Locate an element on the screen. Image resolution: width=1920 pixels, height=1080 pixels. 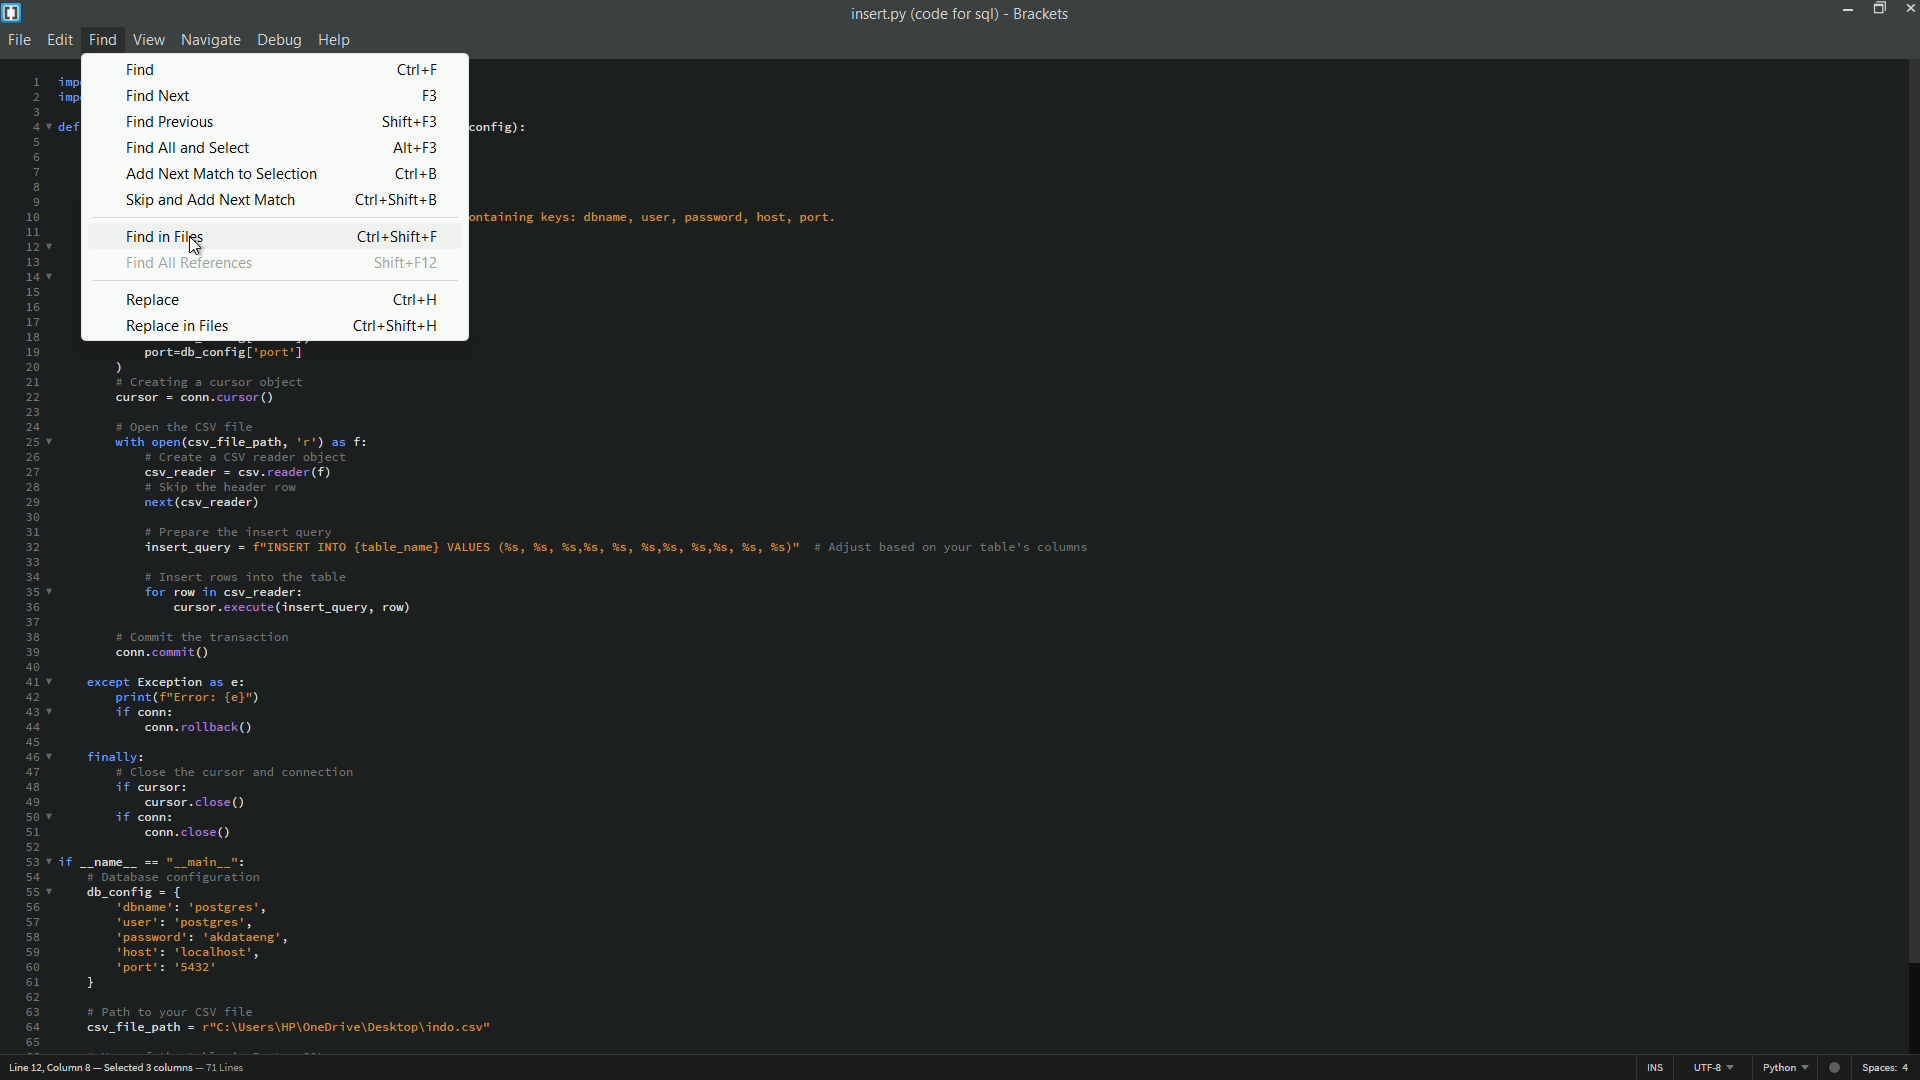
ins is located at coordinates (1659, 1071).